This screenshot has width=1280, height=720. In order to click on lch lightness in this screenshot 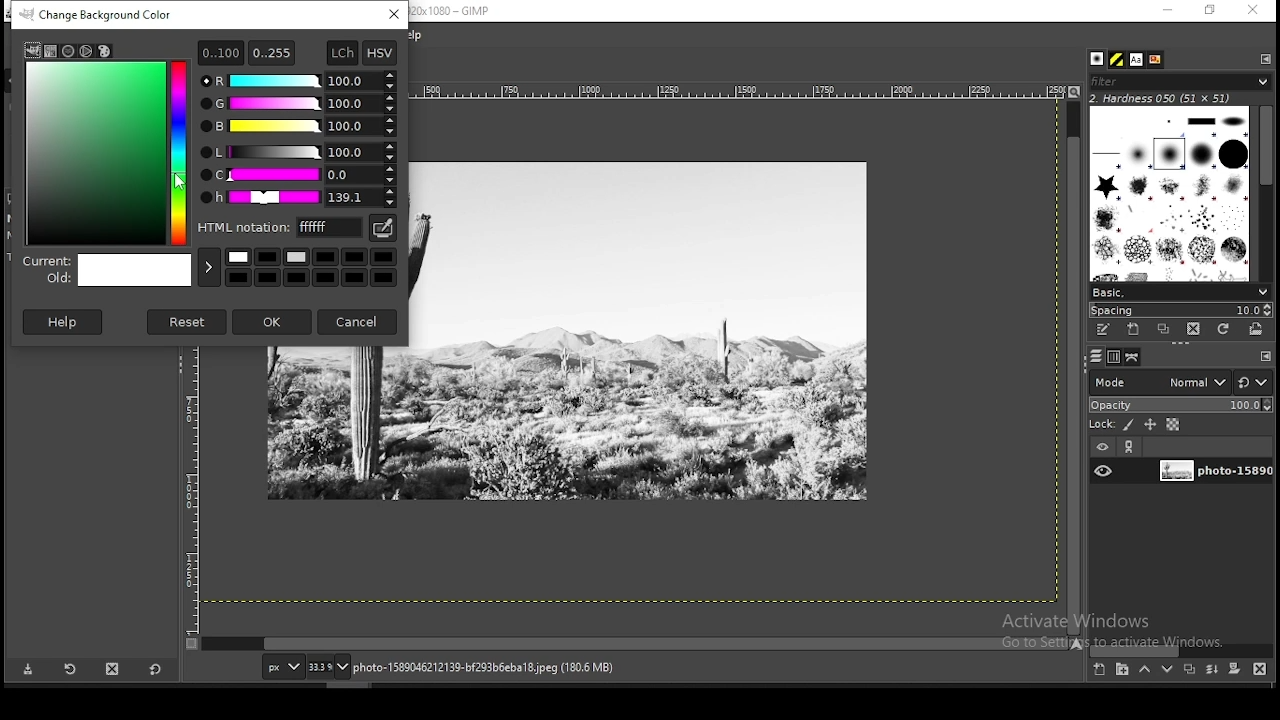, I will do `click(296, 151)`.